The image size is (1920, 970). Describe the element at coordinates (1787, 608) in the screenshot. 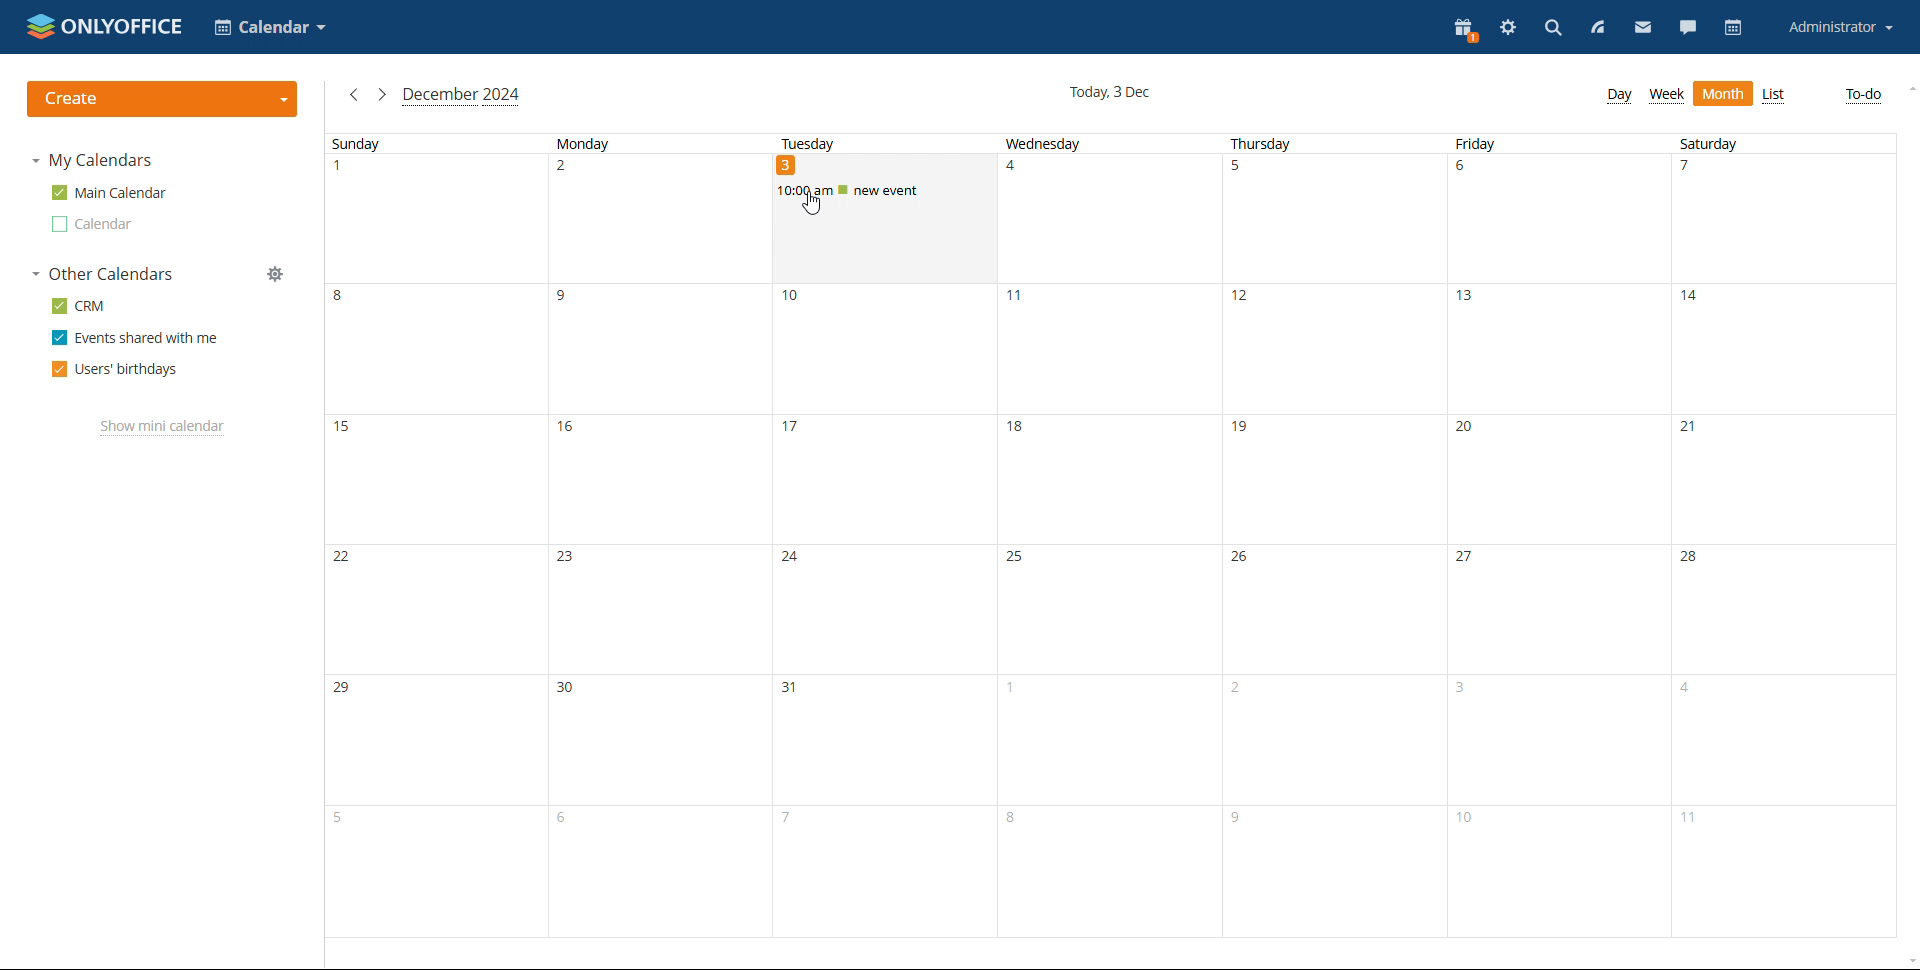

I see `28` at that location.